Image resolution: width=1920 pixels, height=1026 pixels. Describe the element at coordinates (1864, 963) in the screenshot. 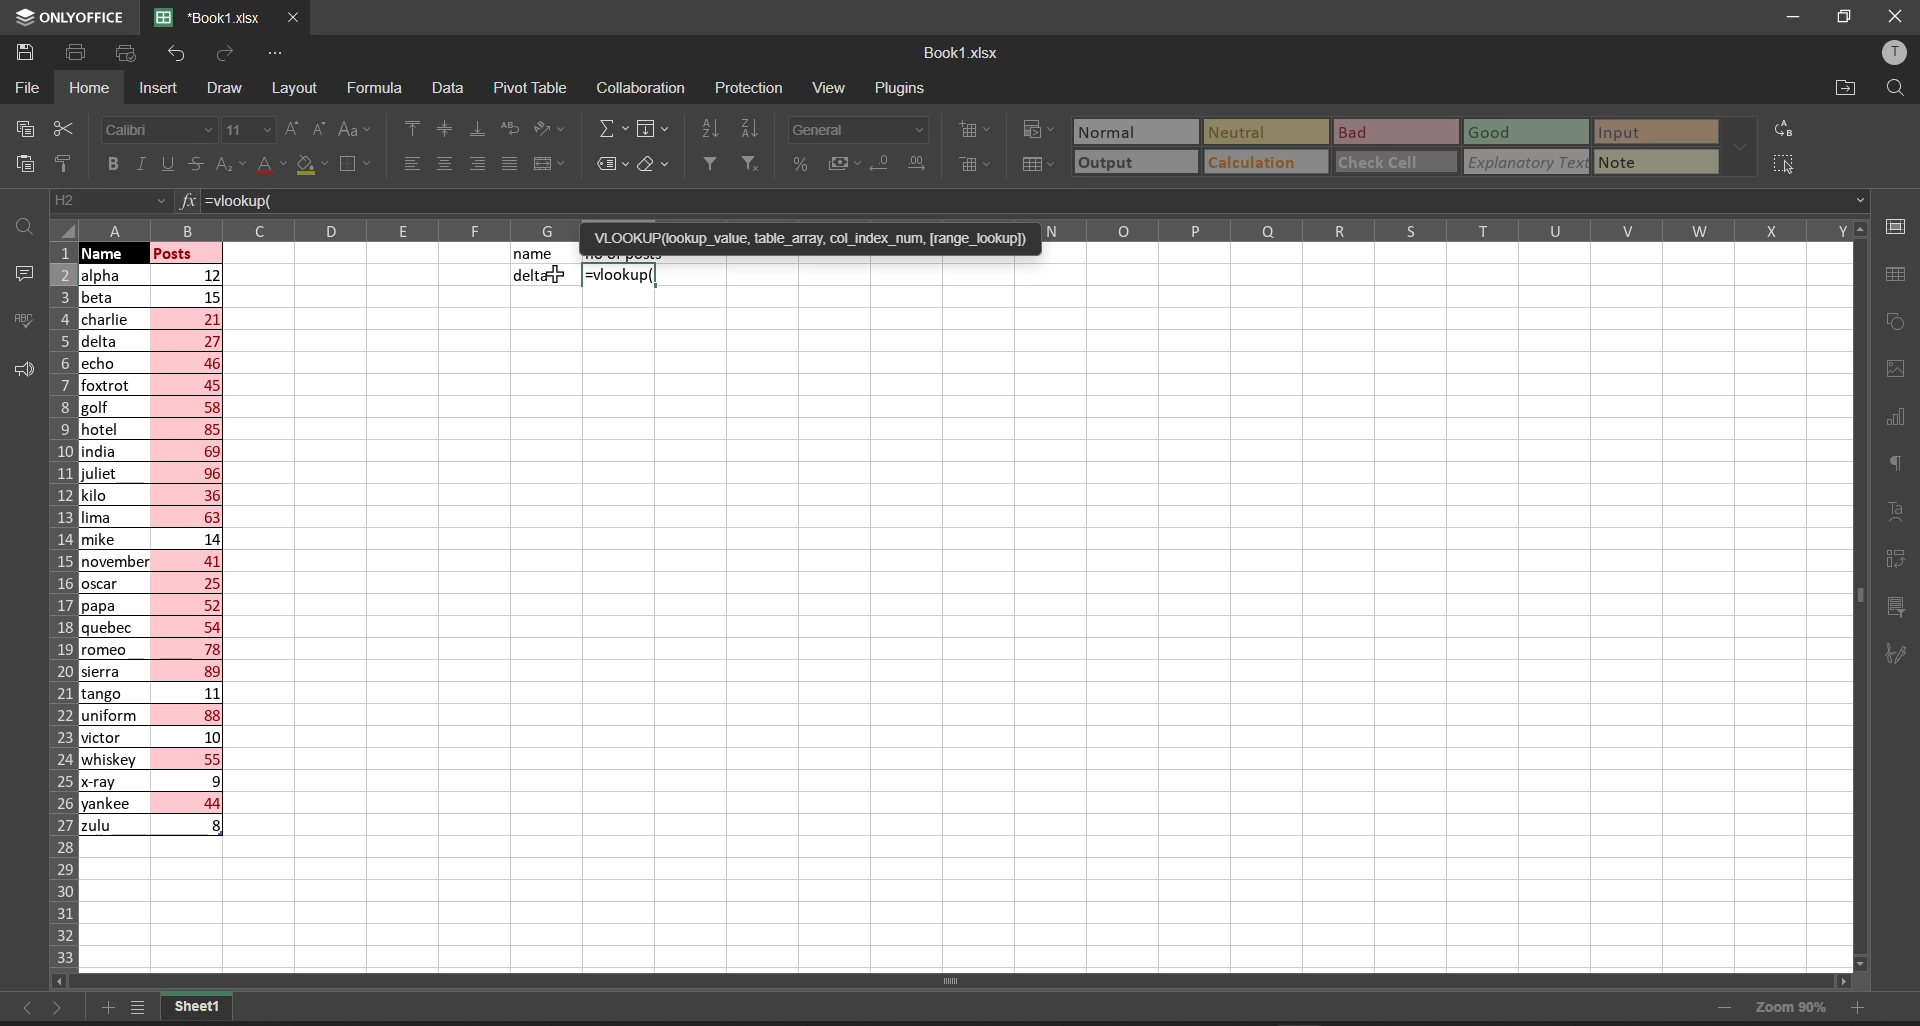

I see `scroll down` at that location.